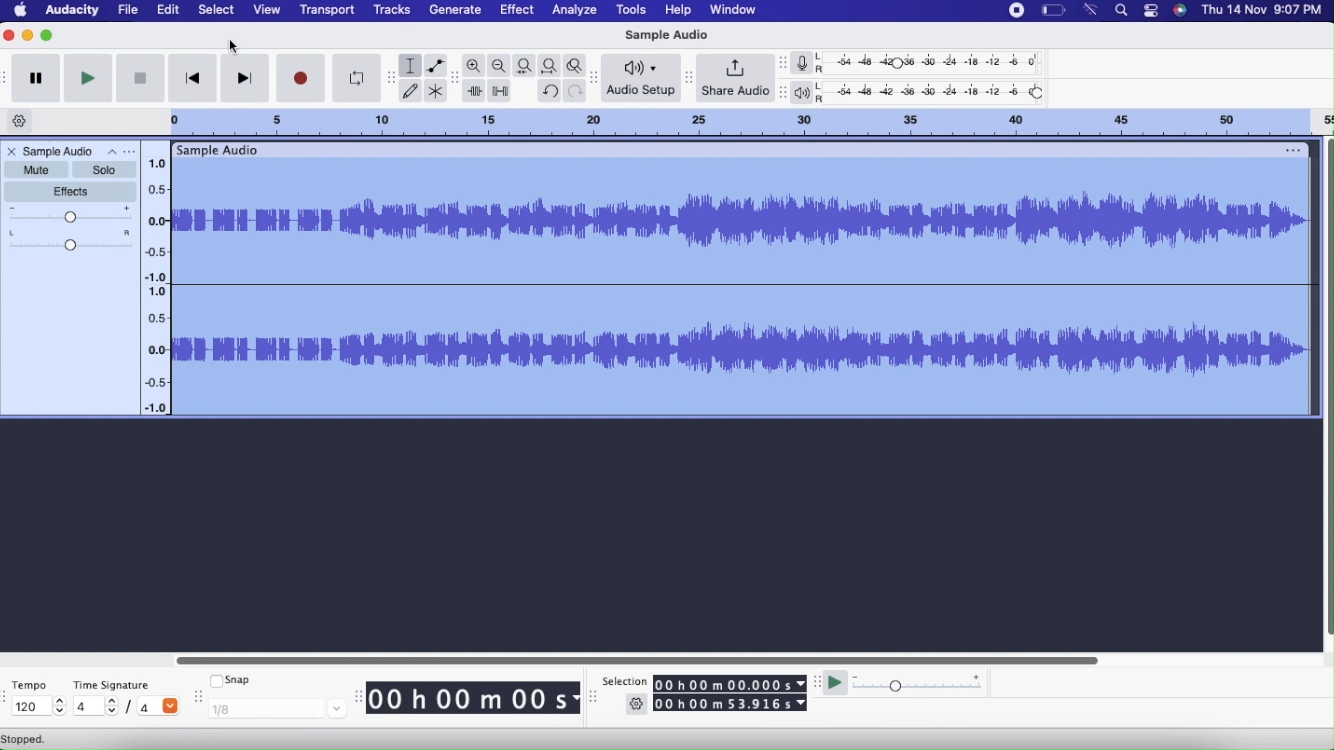  I want to click on Battery level, so click(1055, 10).